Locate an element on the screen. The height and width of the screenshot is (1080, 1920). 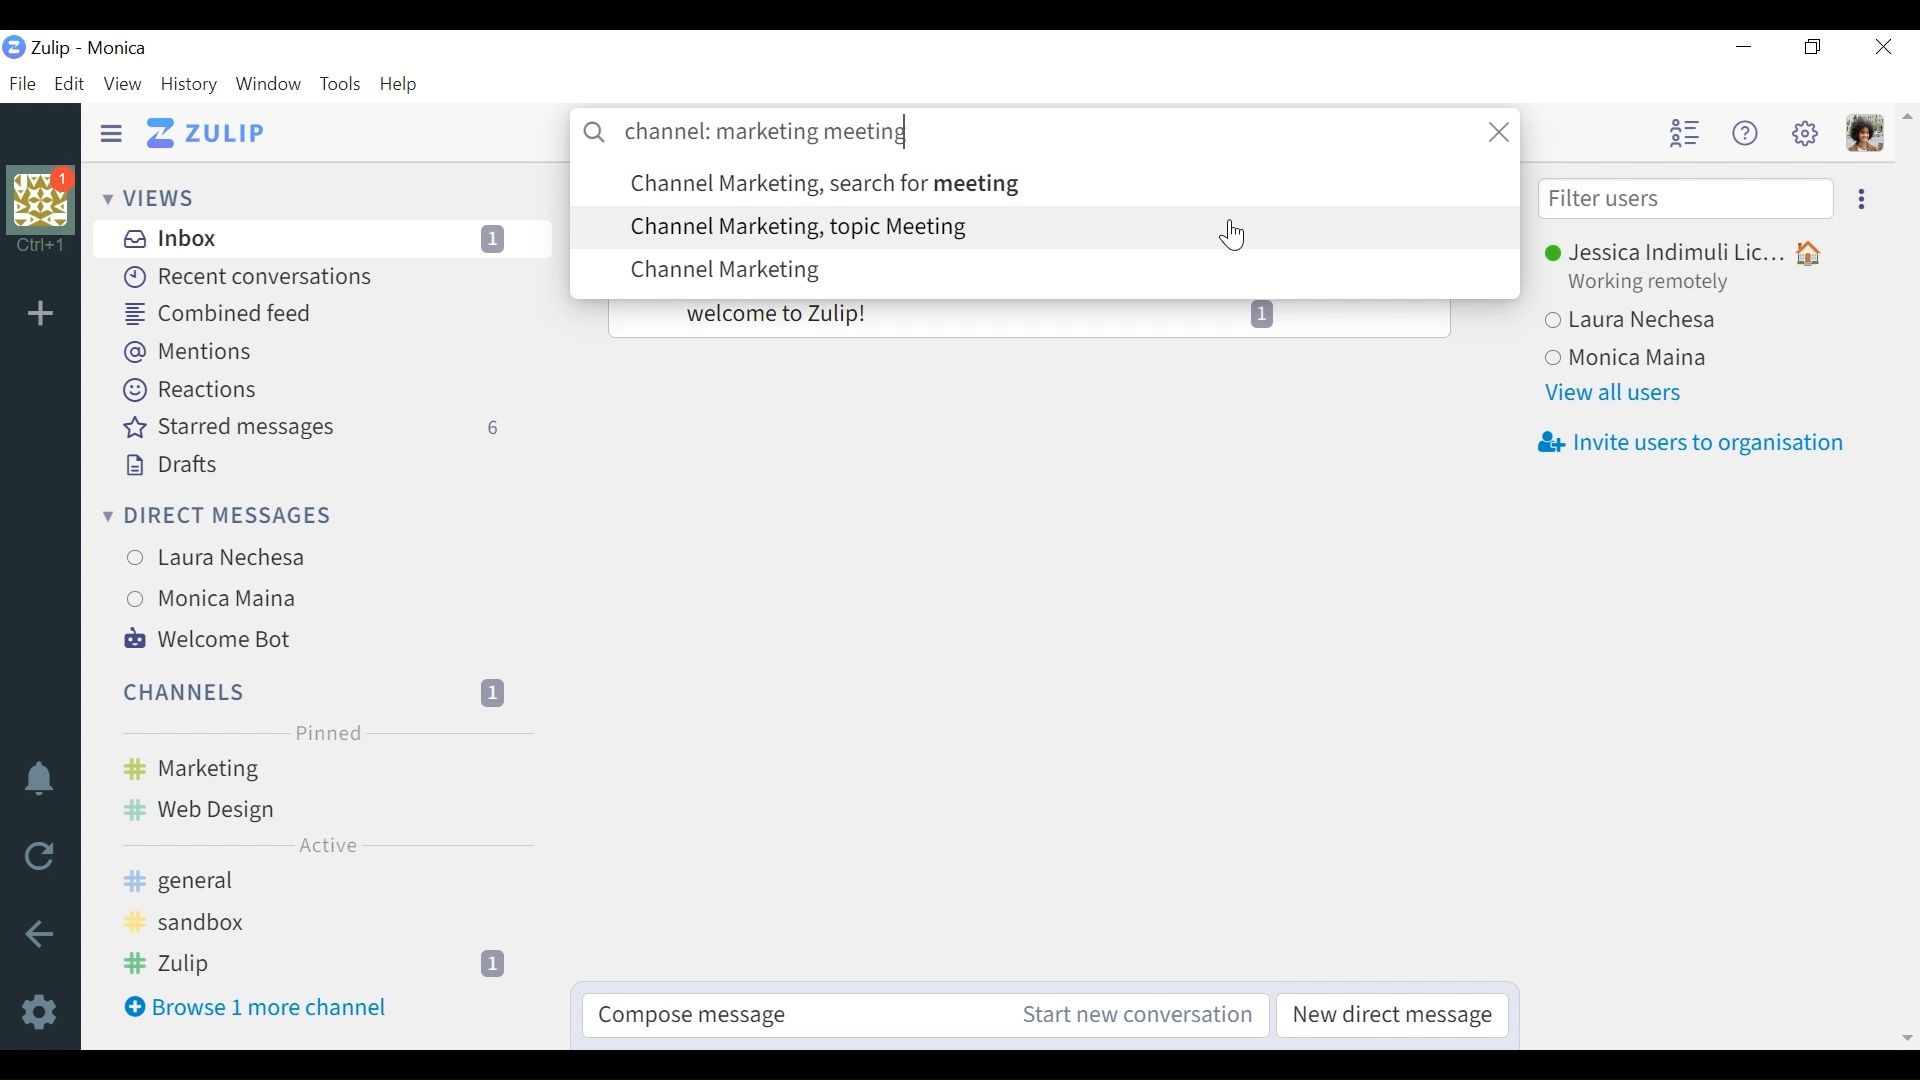
Edit is located at coordinates (74, 86).